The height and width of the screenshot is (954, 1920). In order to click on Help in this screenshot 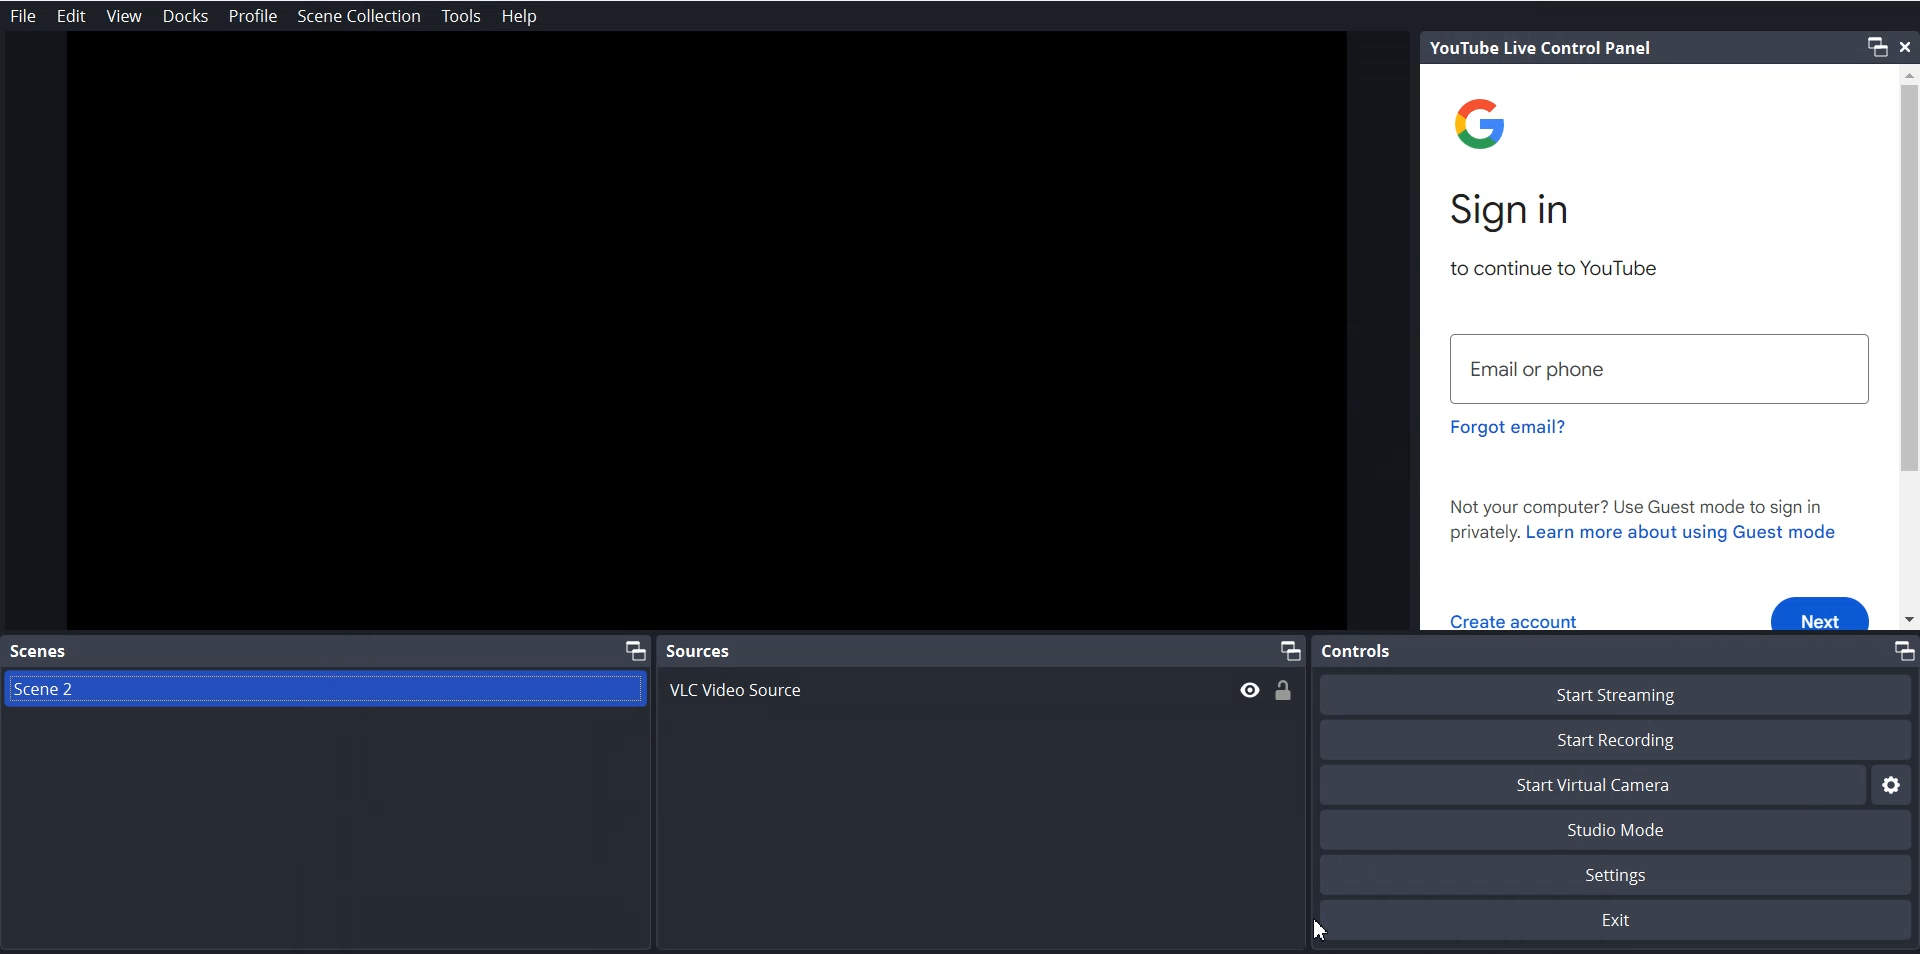, I will do `click(518, 16)`.